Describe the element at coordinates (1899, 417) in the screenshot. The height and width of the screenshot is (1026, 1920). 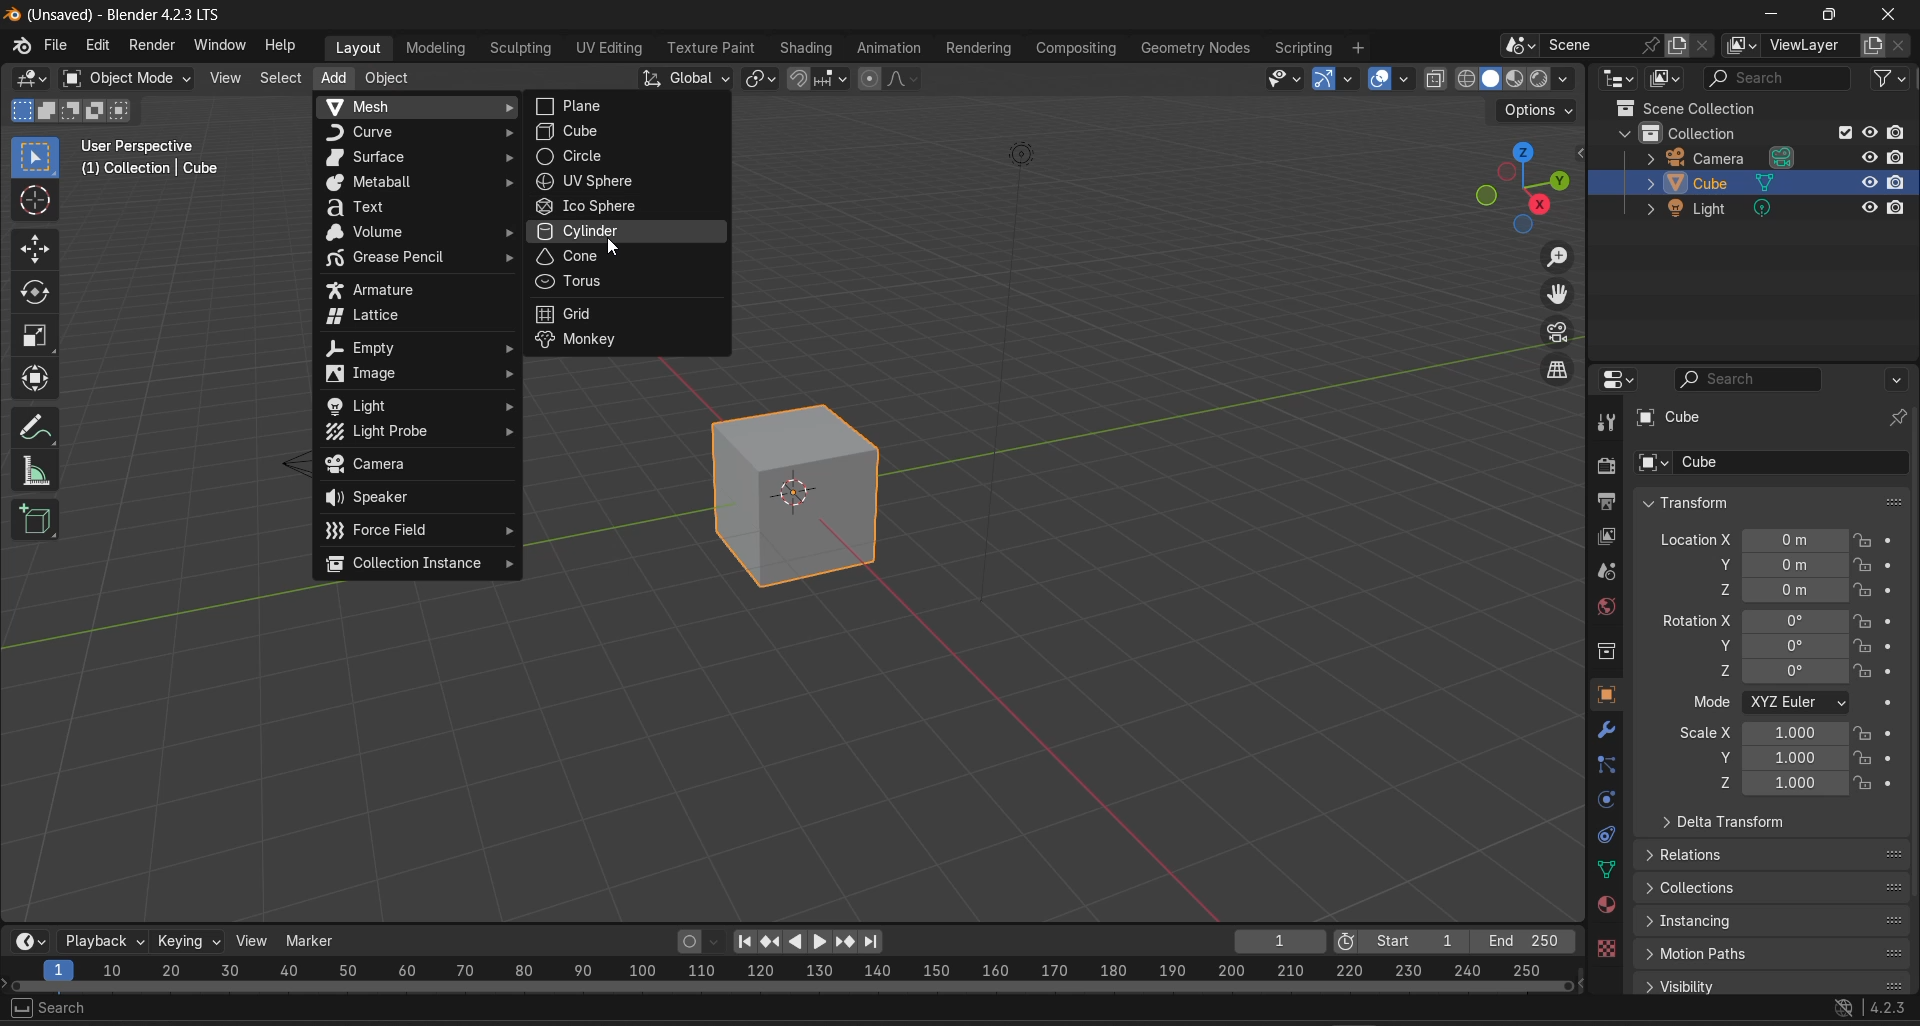
I see `toggle pin ID` at that location.